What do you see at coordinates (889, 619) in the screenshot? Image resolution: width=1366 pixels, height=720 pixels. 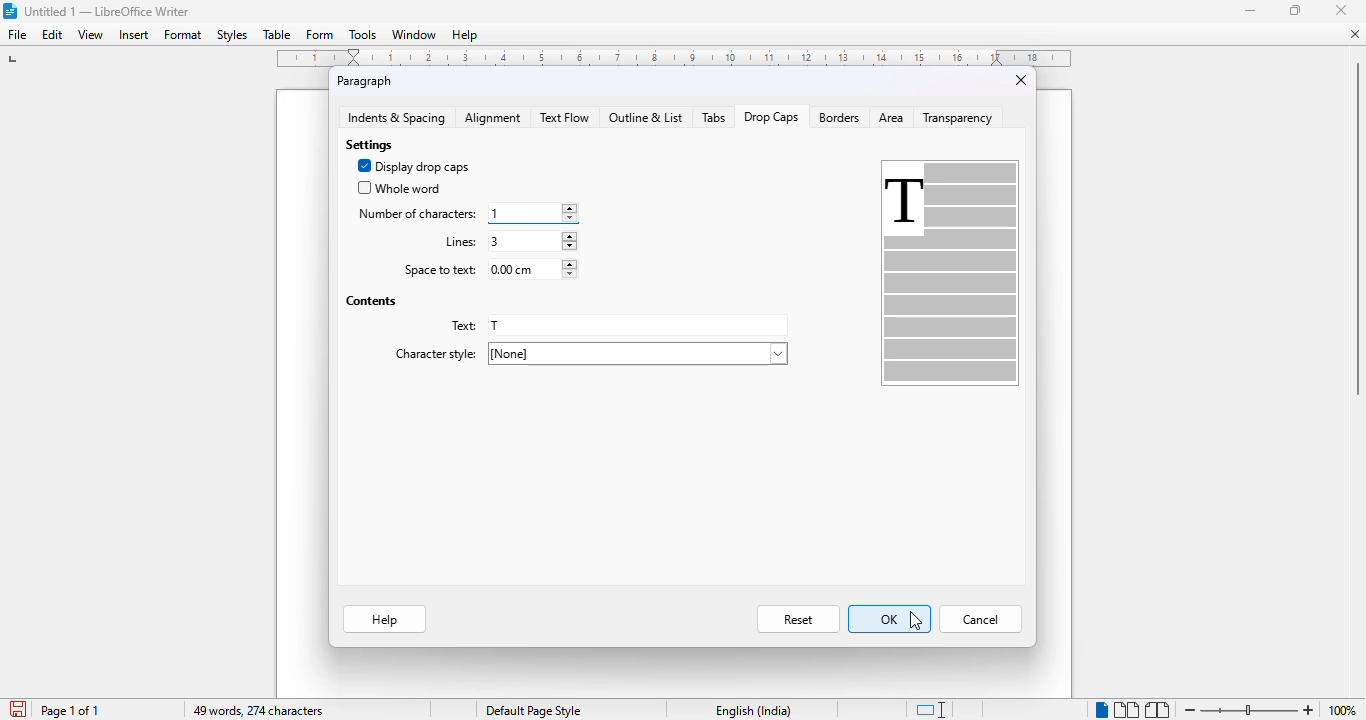 I see `OK` at bounding box center [889, 619].